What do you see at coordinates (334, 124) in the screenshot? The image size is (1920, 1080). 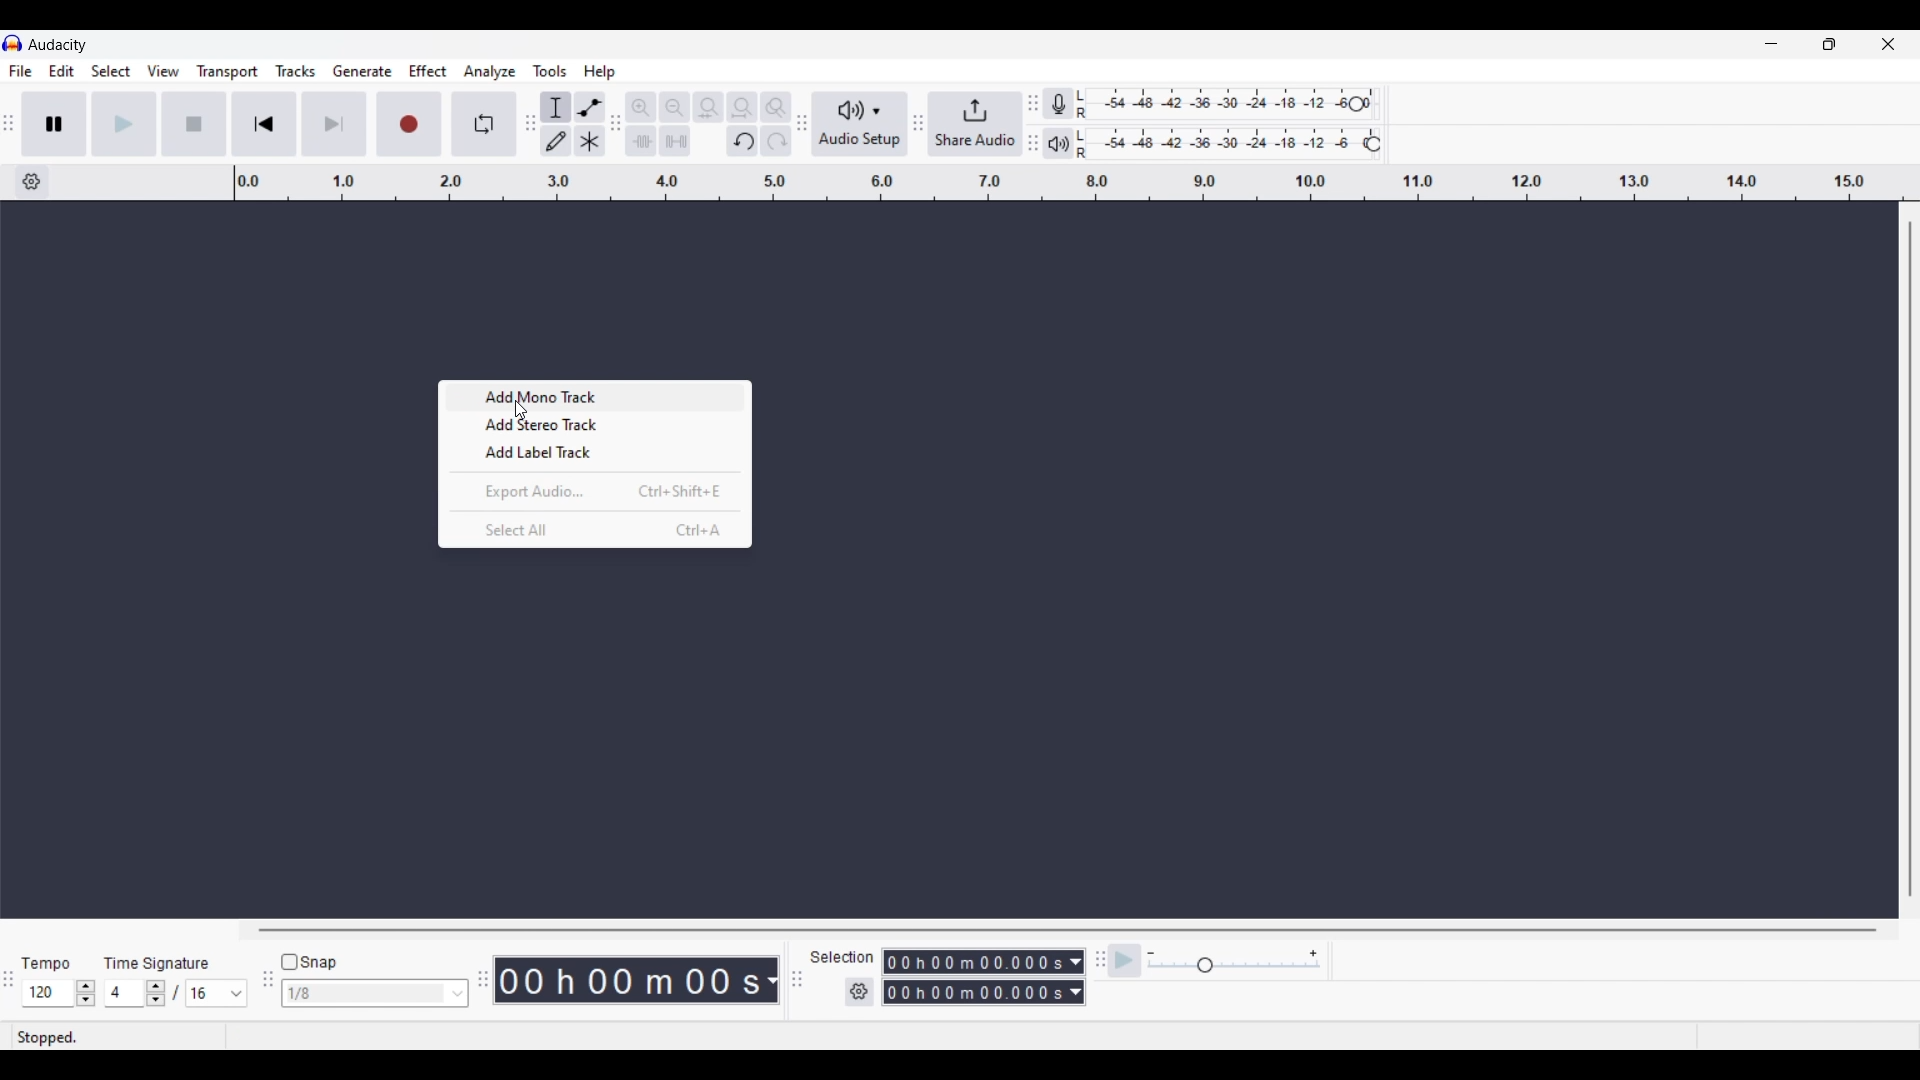 I see `Skip to end/Select to end` at bounding box center [334, 124].